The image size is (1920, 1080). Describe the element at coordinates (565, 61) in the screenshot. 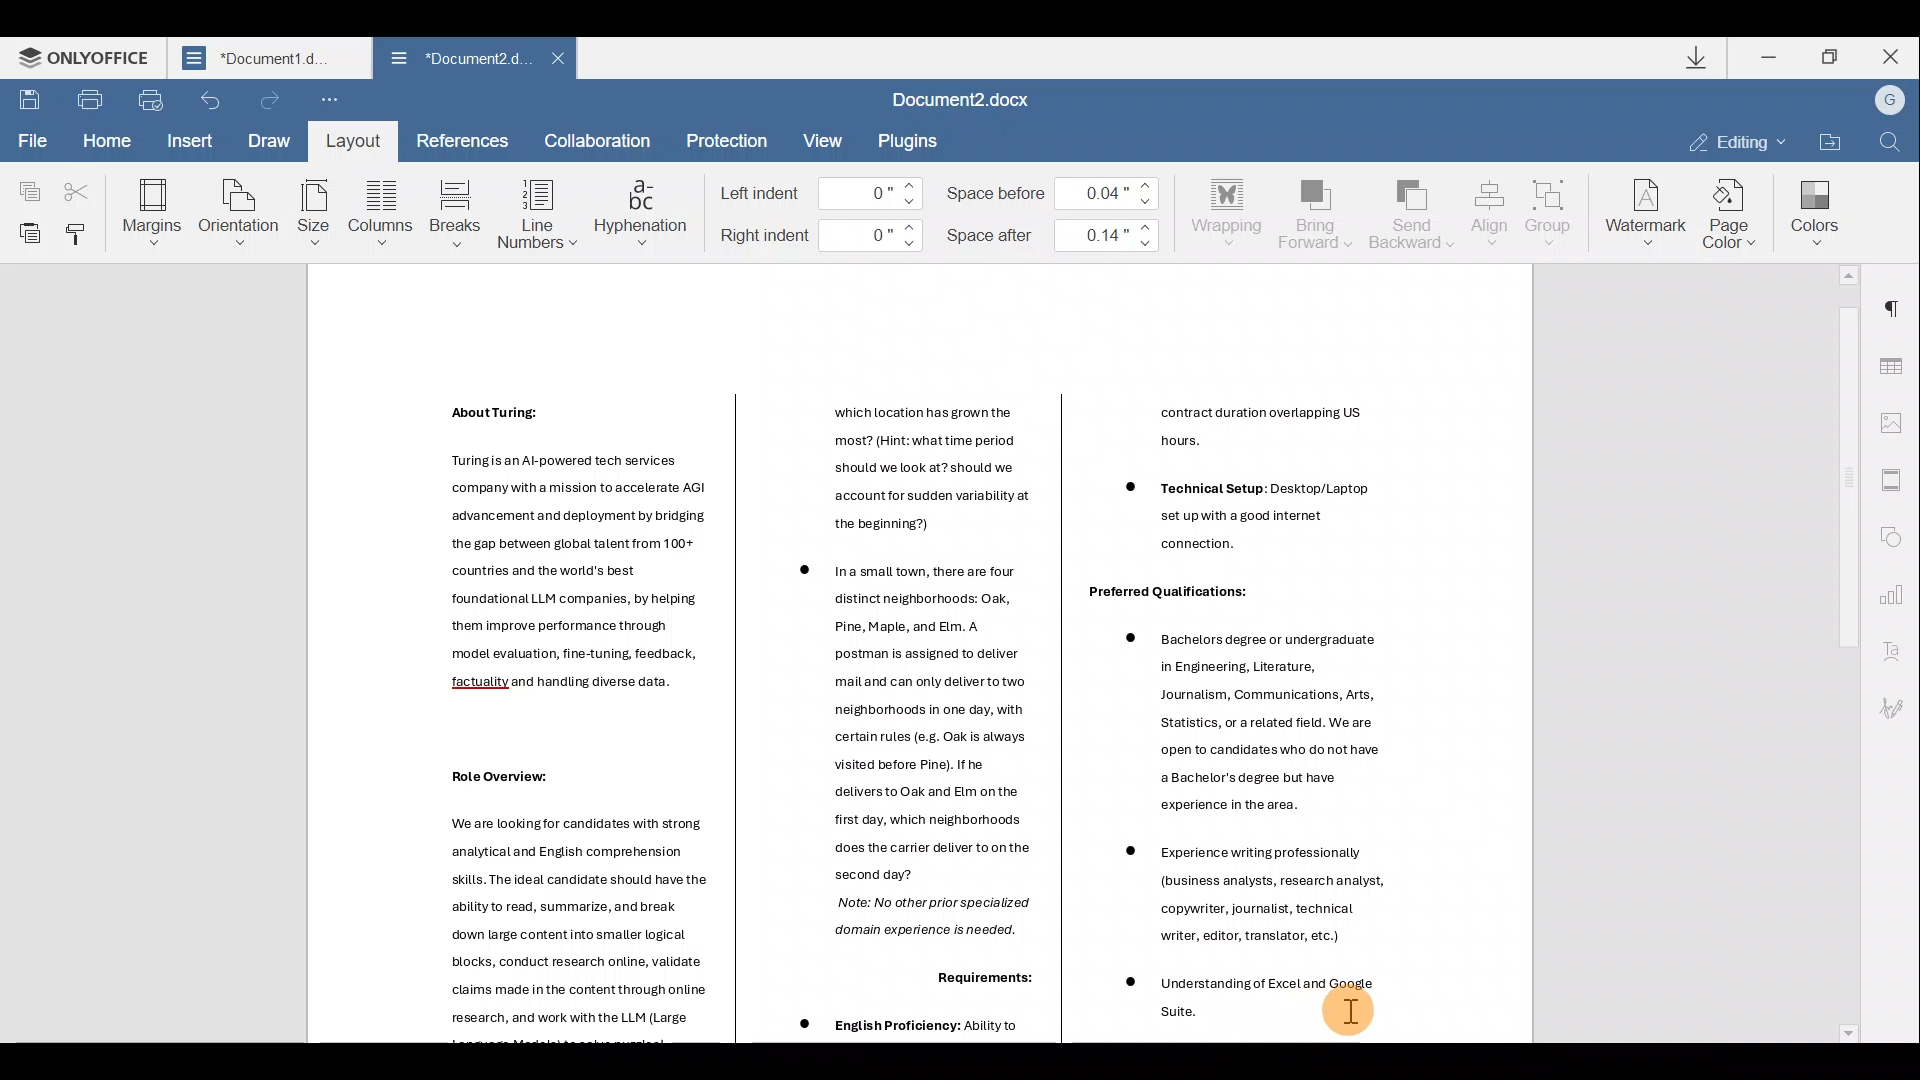

I see `Close` at that location.